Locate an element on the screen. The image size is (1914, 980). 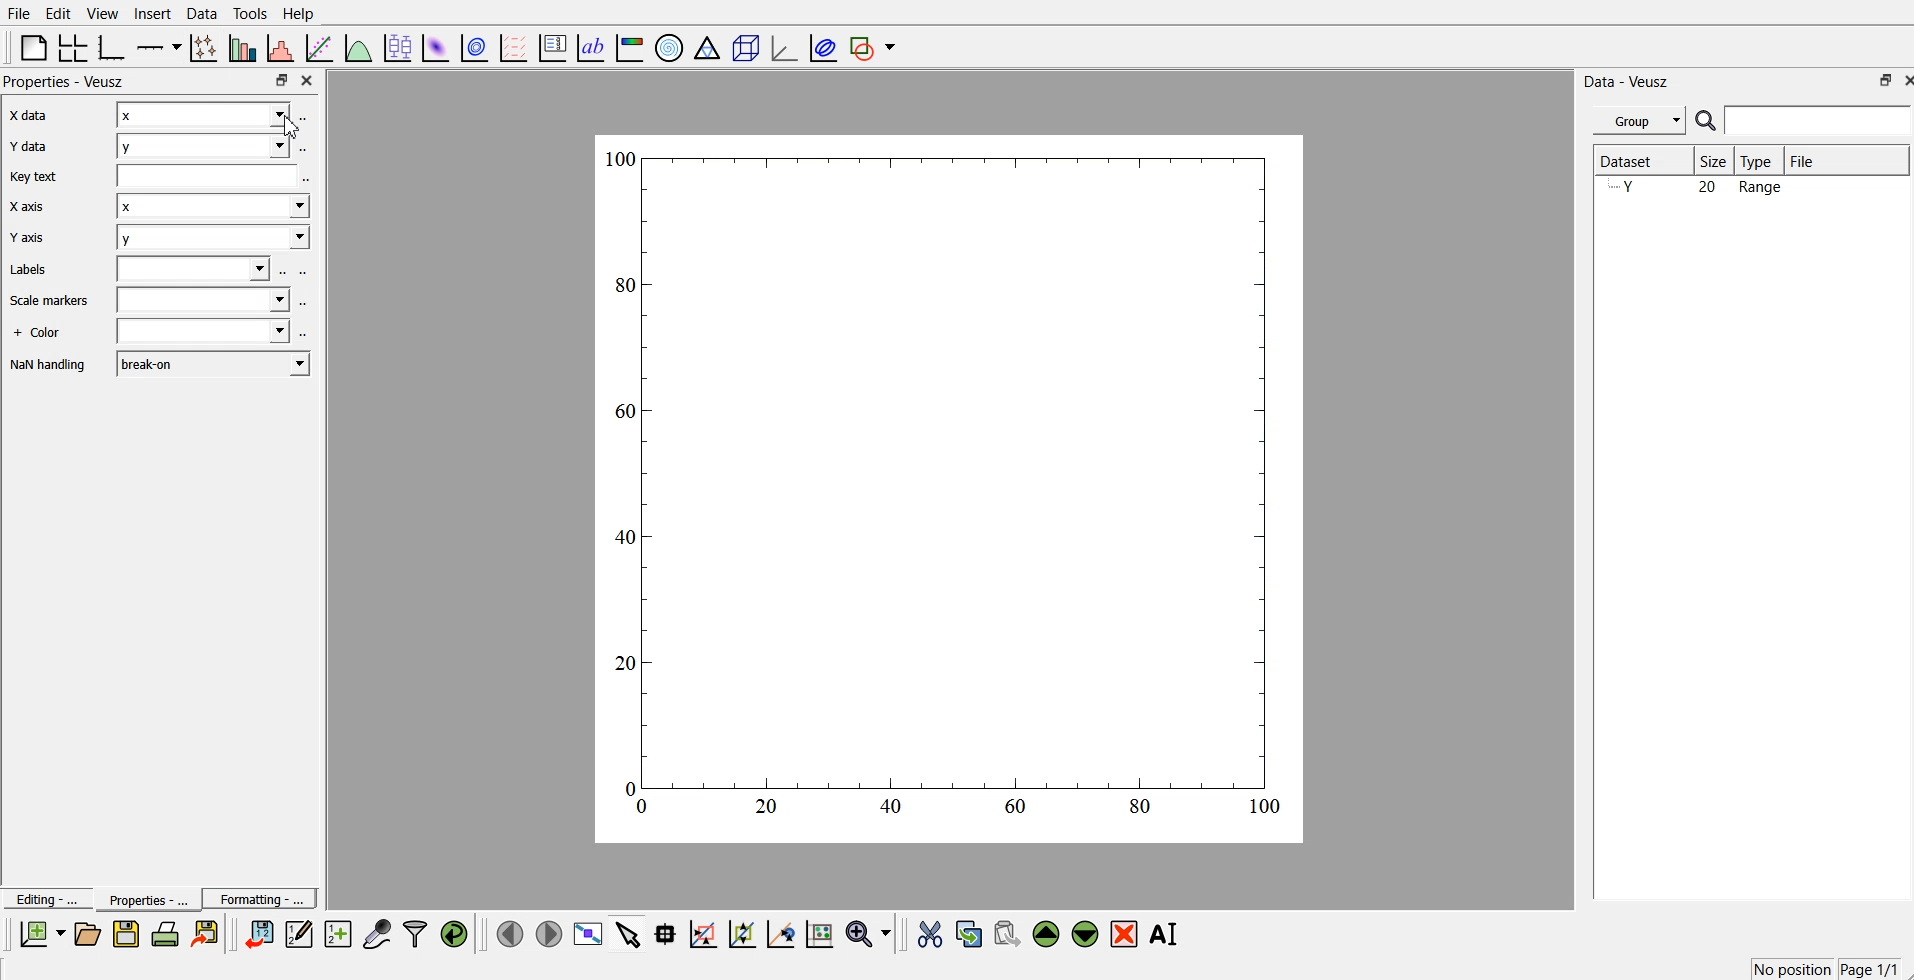
Properties - Veusz is located at coordinates (65, 83).